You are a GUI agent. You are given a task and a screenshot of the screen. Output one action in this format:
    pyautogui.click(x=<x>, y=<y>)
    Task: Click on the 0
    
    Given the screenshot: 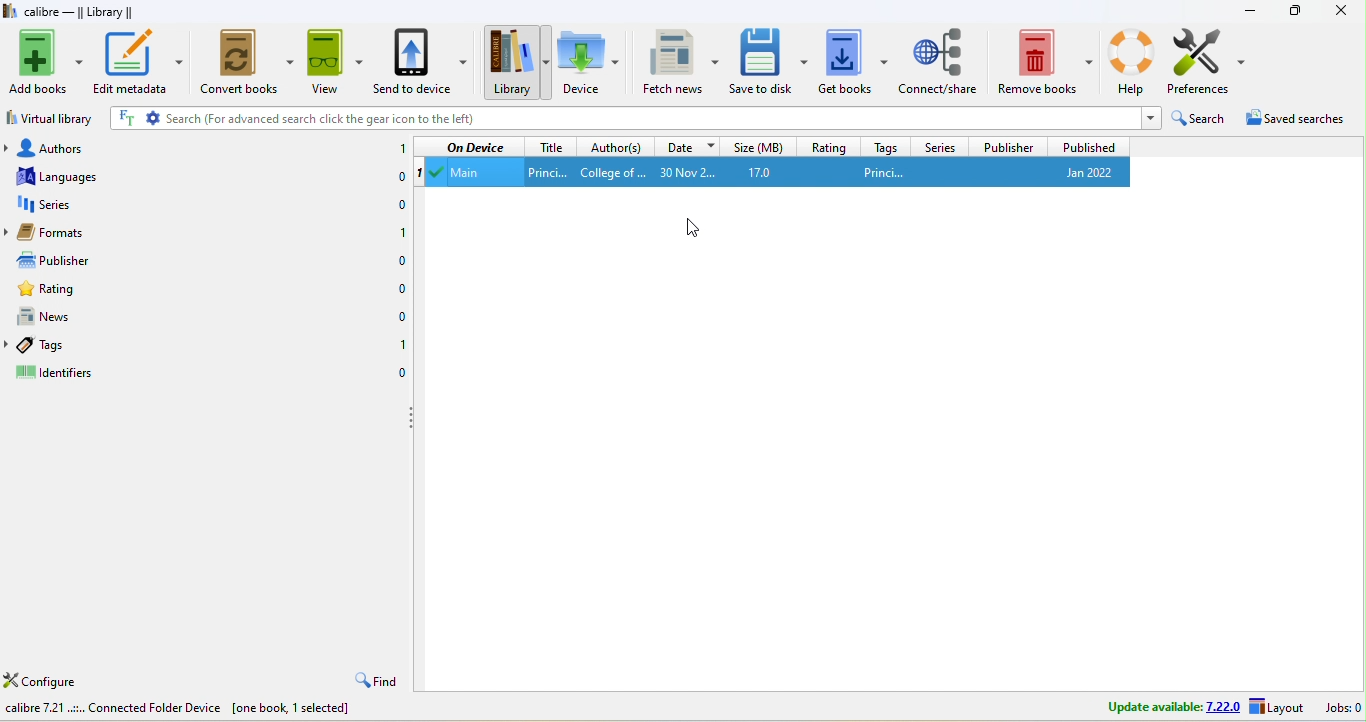 What is the action you would take?
    pyautogui.click(x=400, y=262)
    